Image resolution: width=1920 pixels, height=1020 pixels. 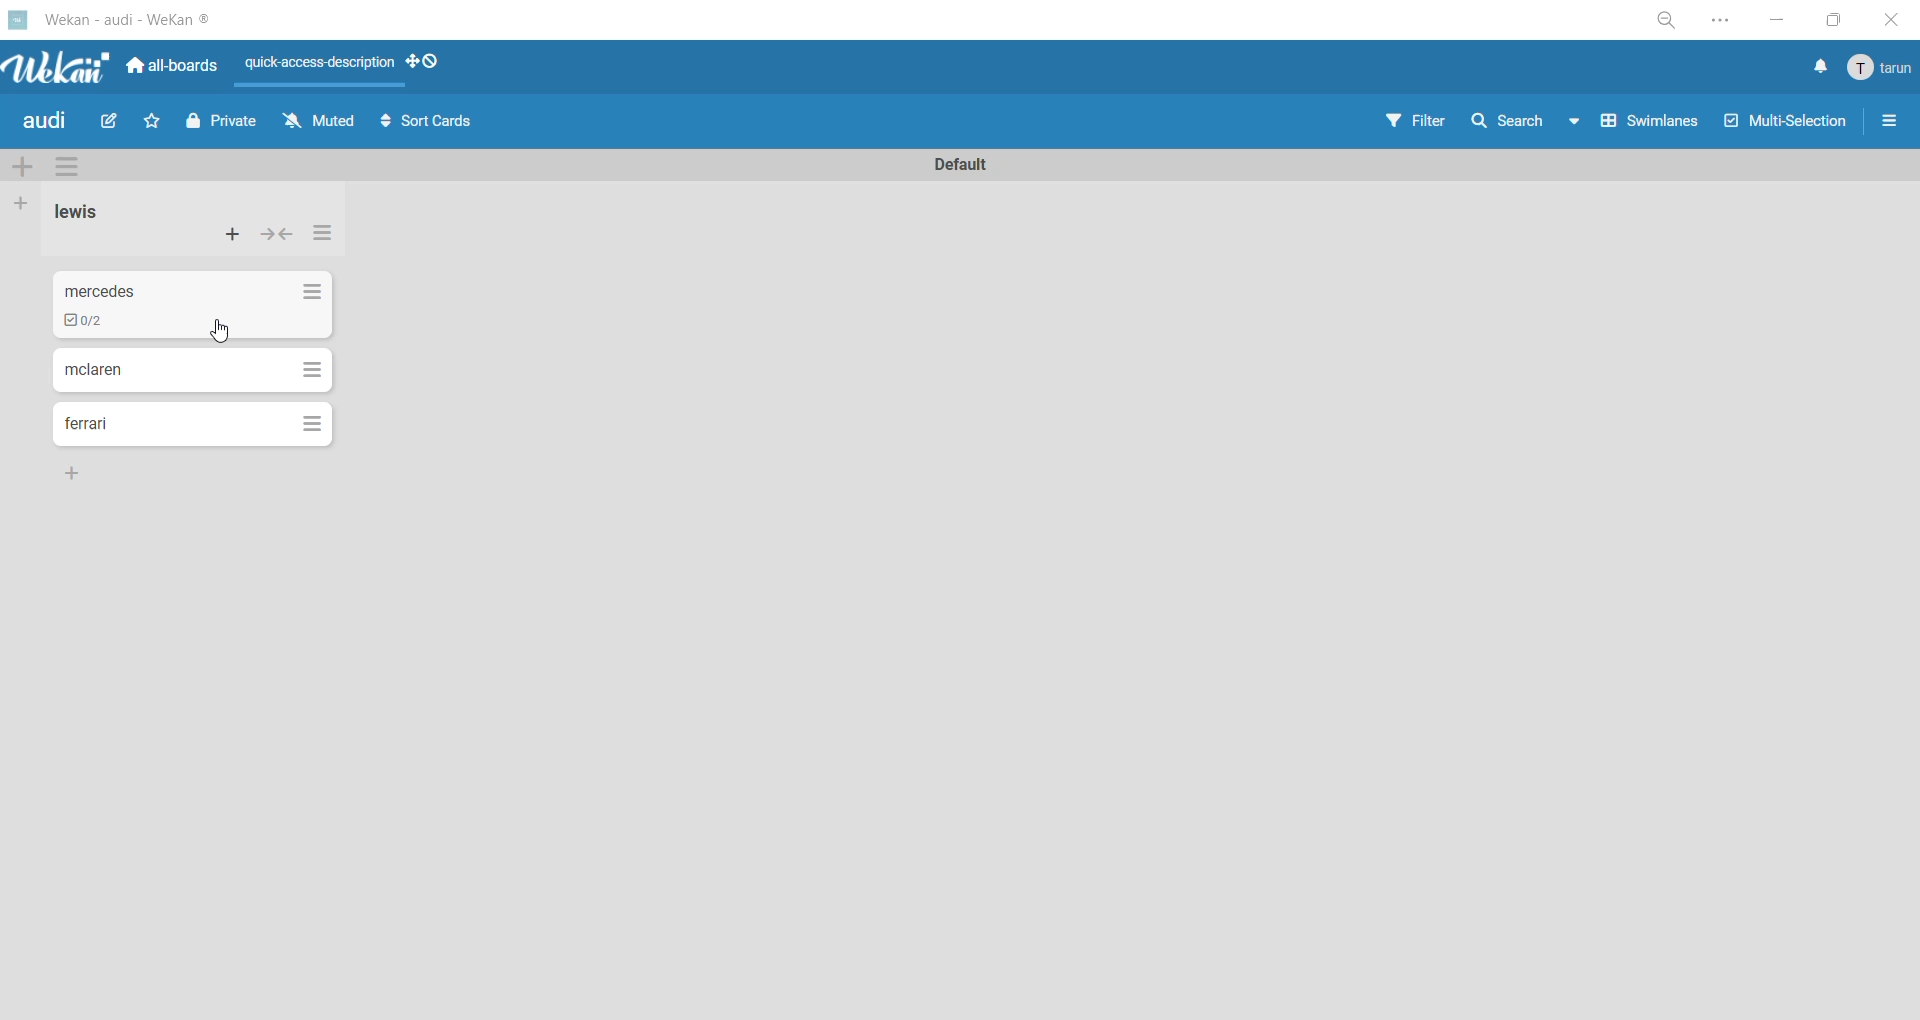 I want to click on collapse, so click(x=276, y=238).